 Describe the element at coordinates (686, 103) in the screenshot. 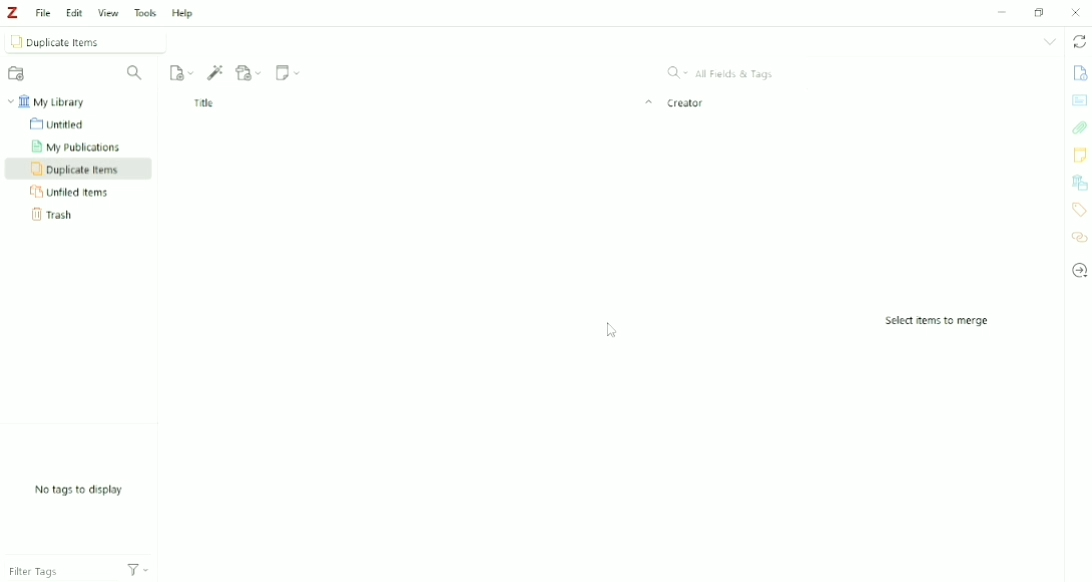

I see `Creator` at that location.